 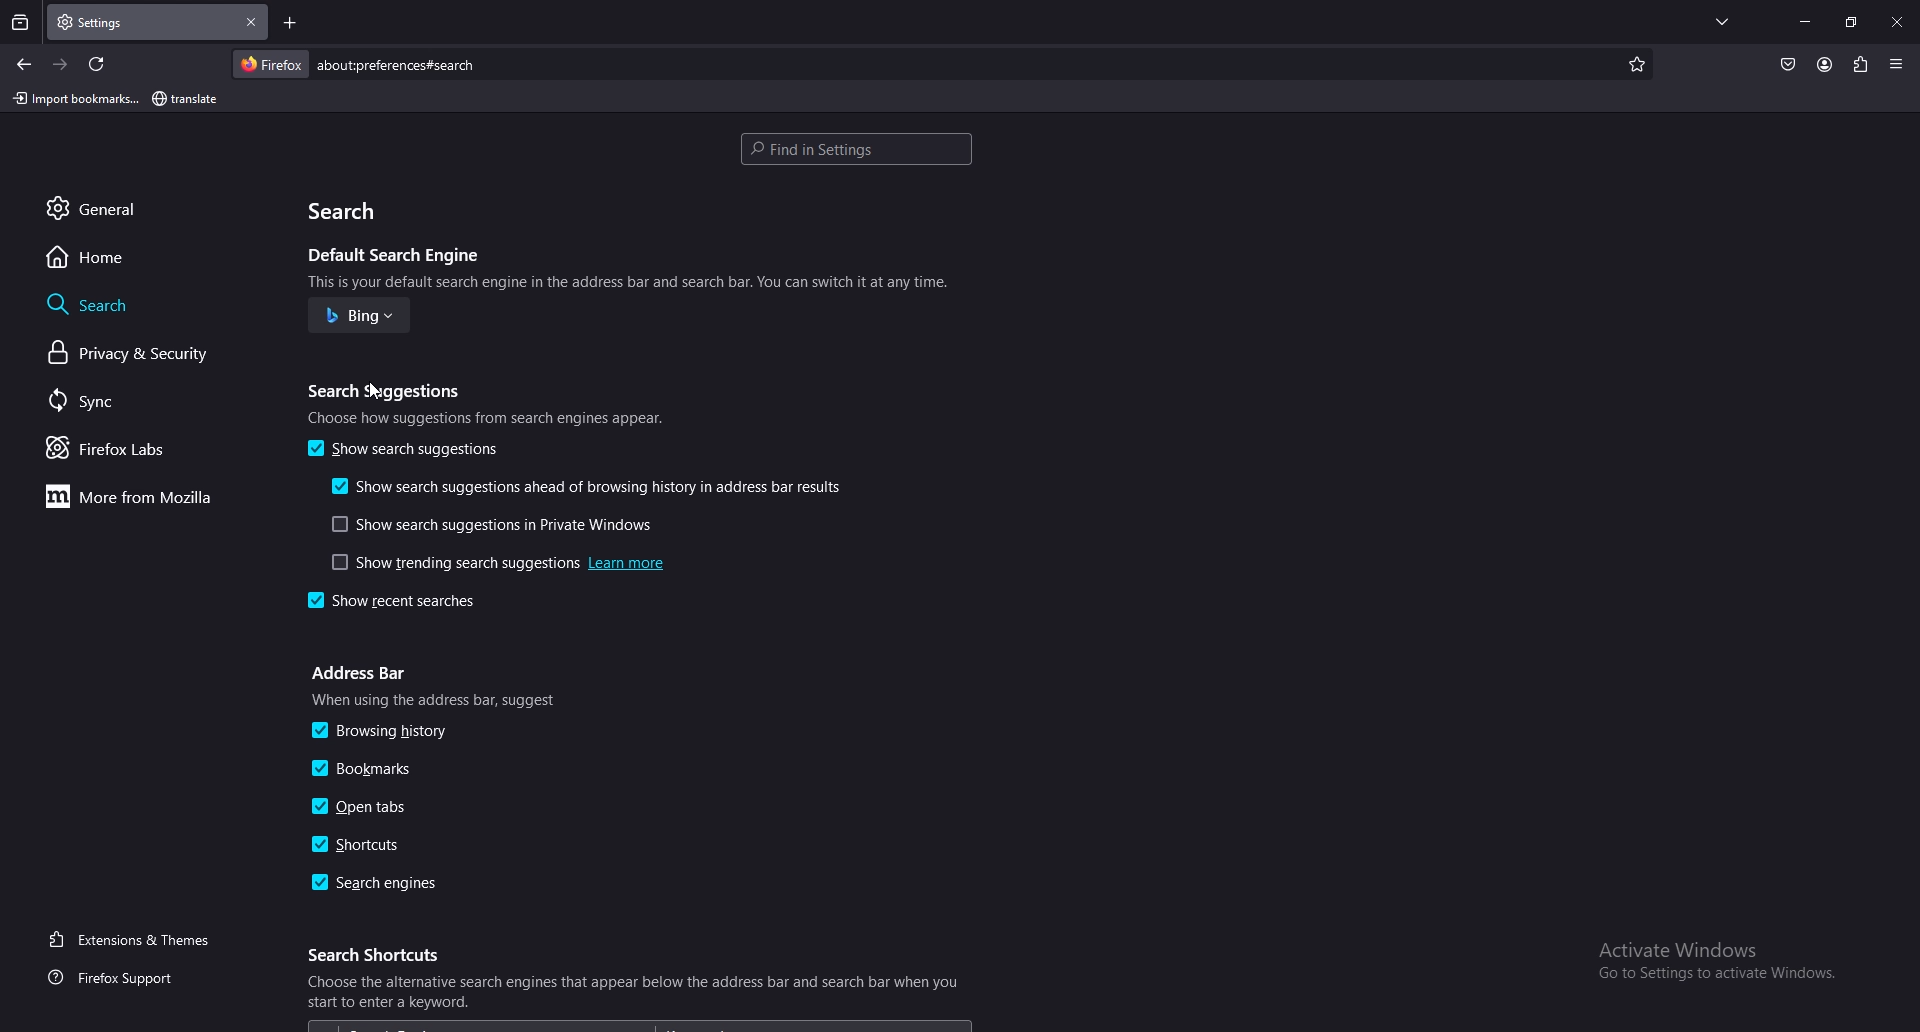 I want to click on sync, so click(x=138, y=403).